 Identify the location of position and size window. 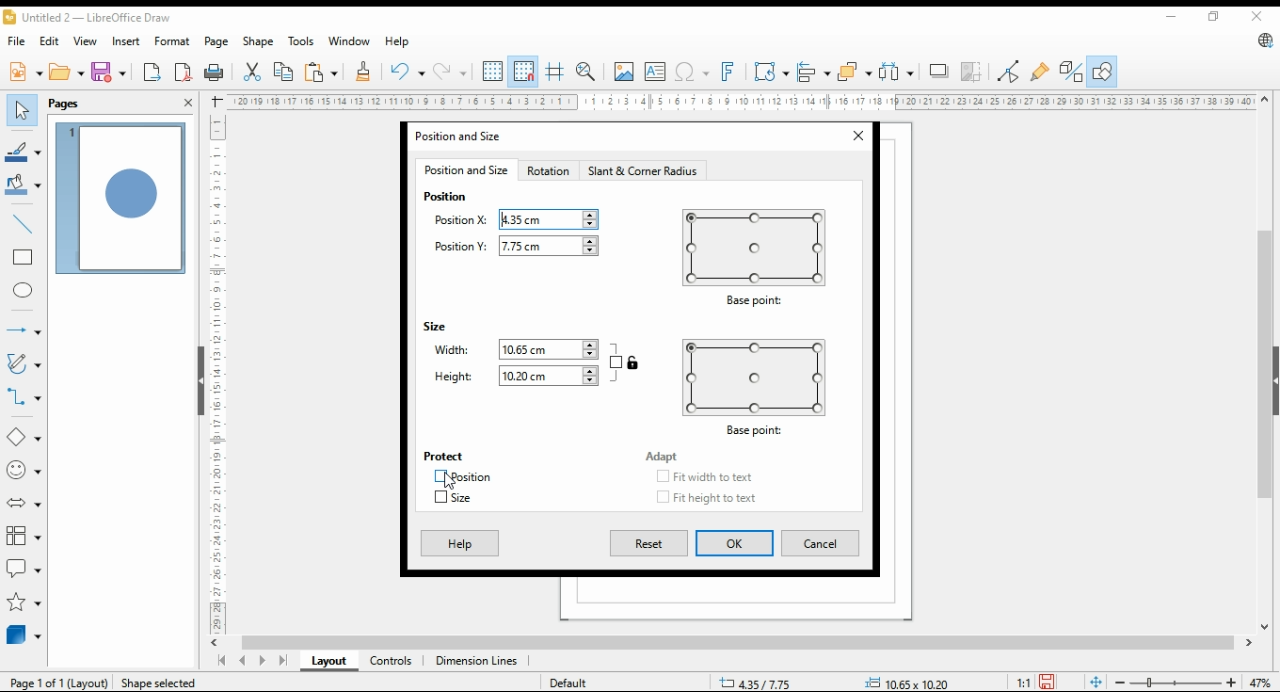
(476, 135).